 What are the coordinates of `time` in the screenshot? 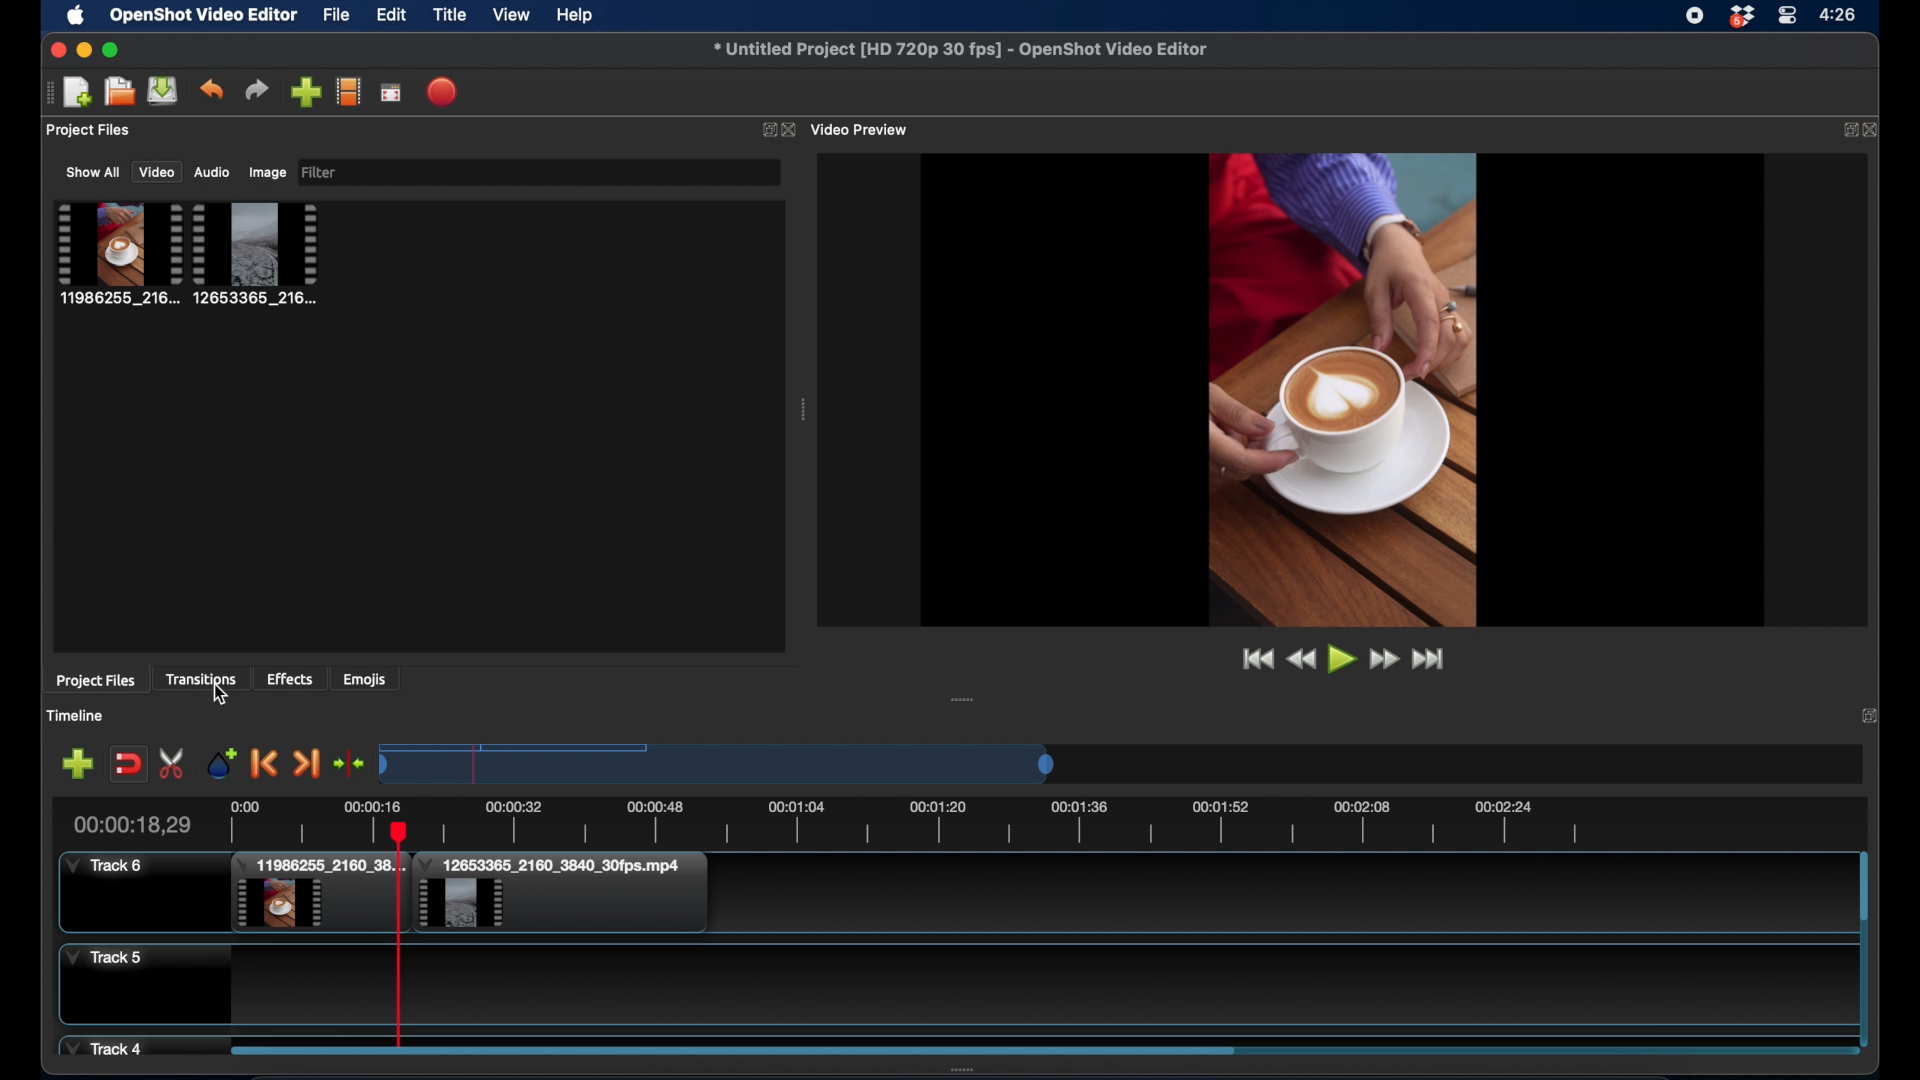 It's located at (1841, 13).